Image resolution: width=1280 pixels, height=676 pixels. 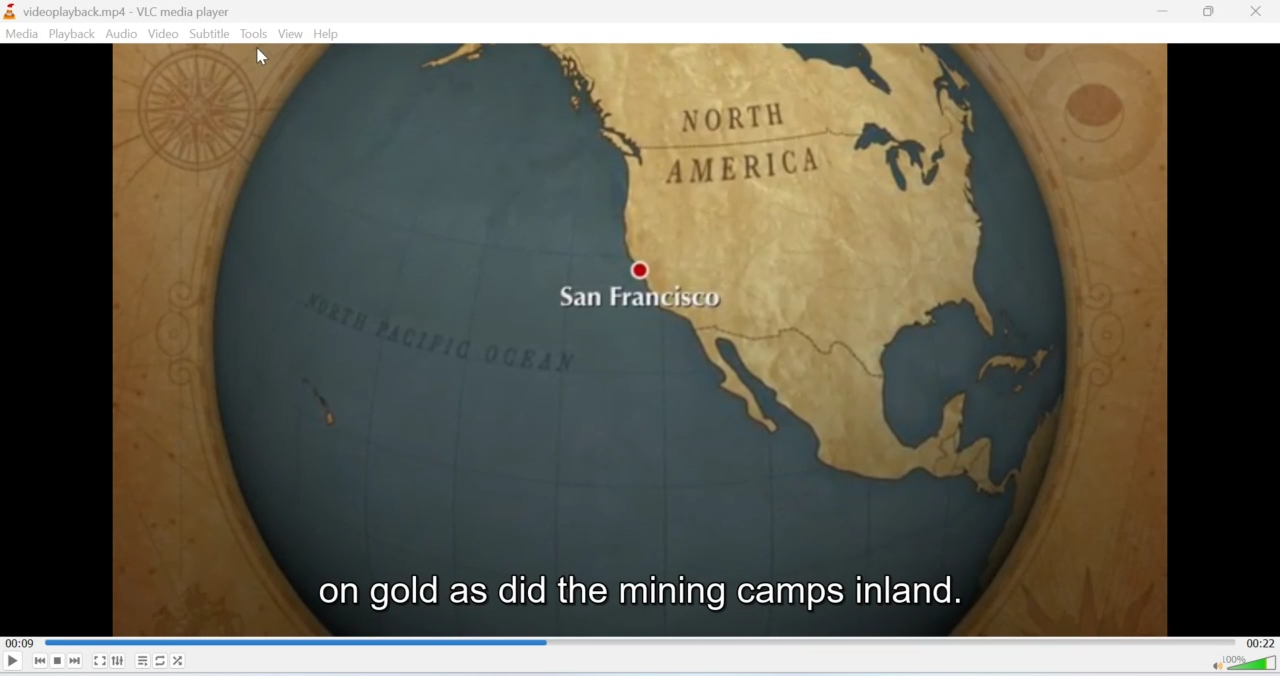 I want to click on Help, so click(x=338, y=33).